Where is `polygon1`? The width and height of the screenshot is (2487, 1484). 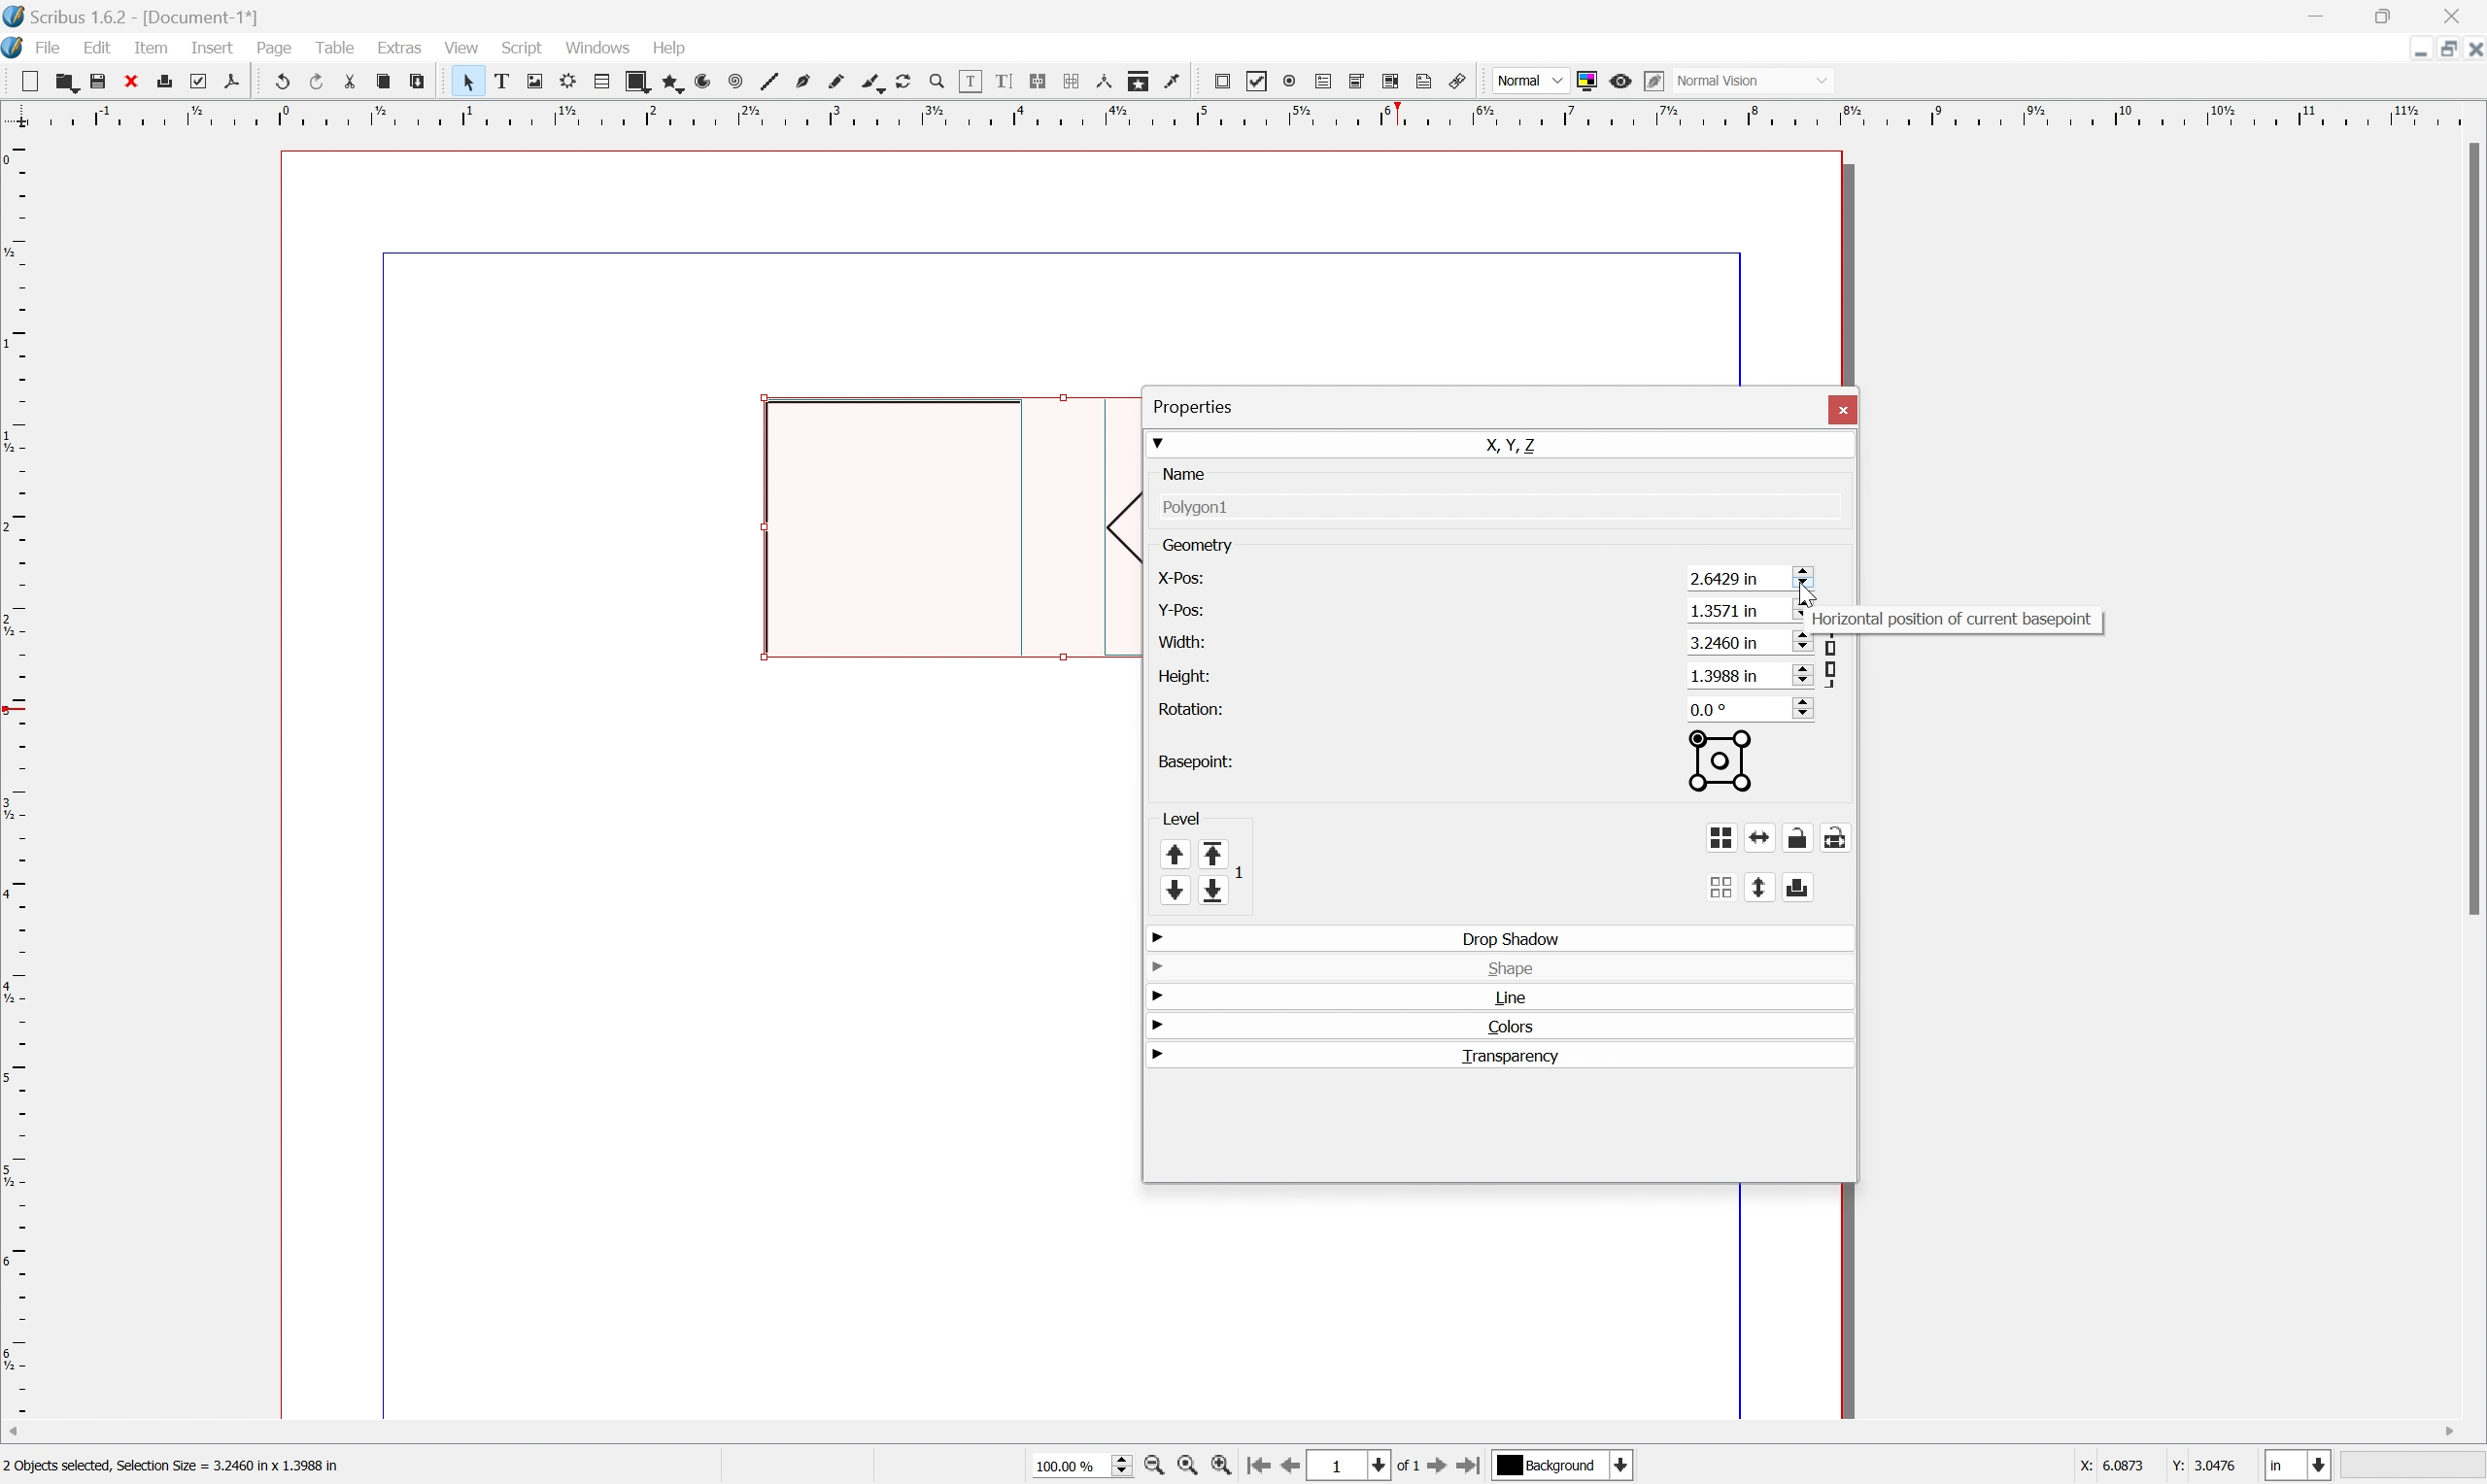
polygon1 is located at coordinates (1199, 510).